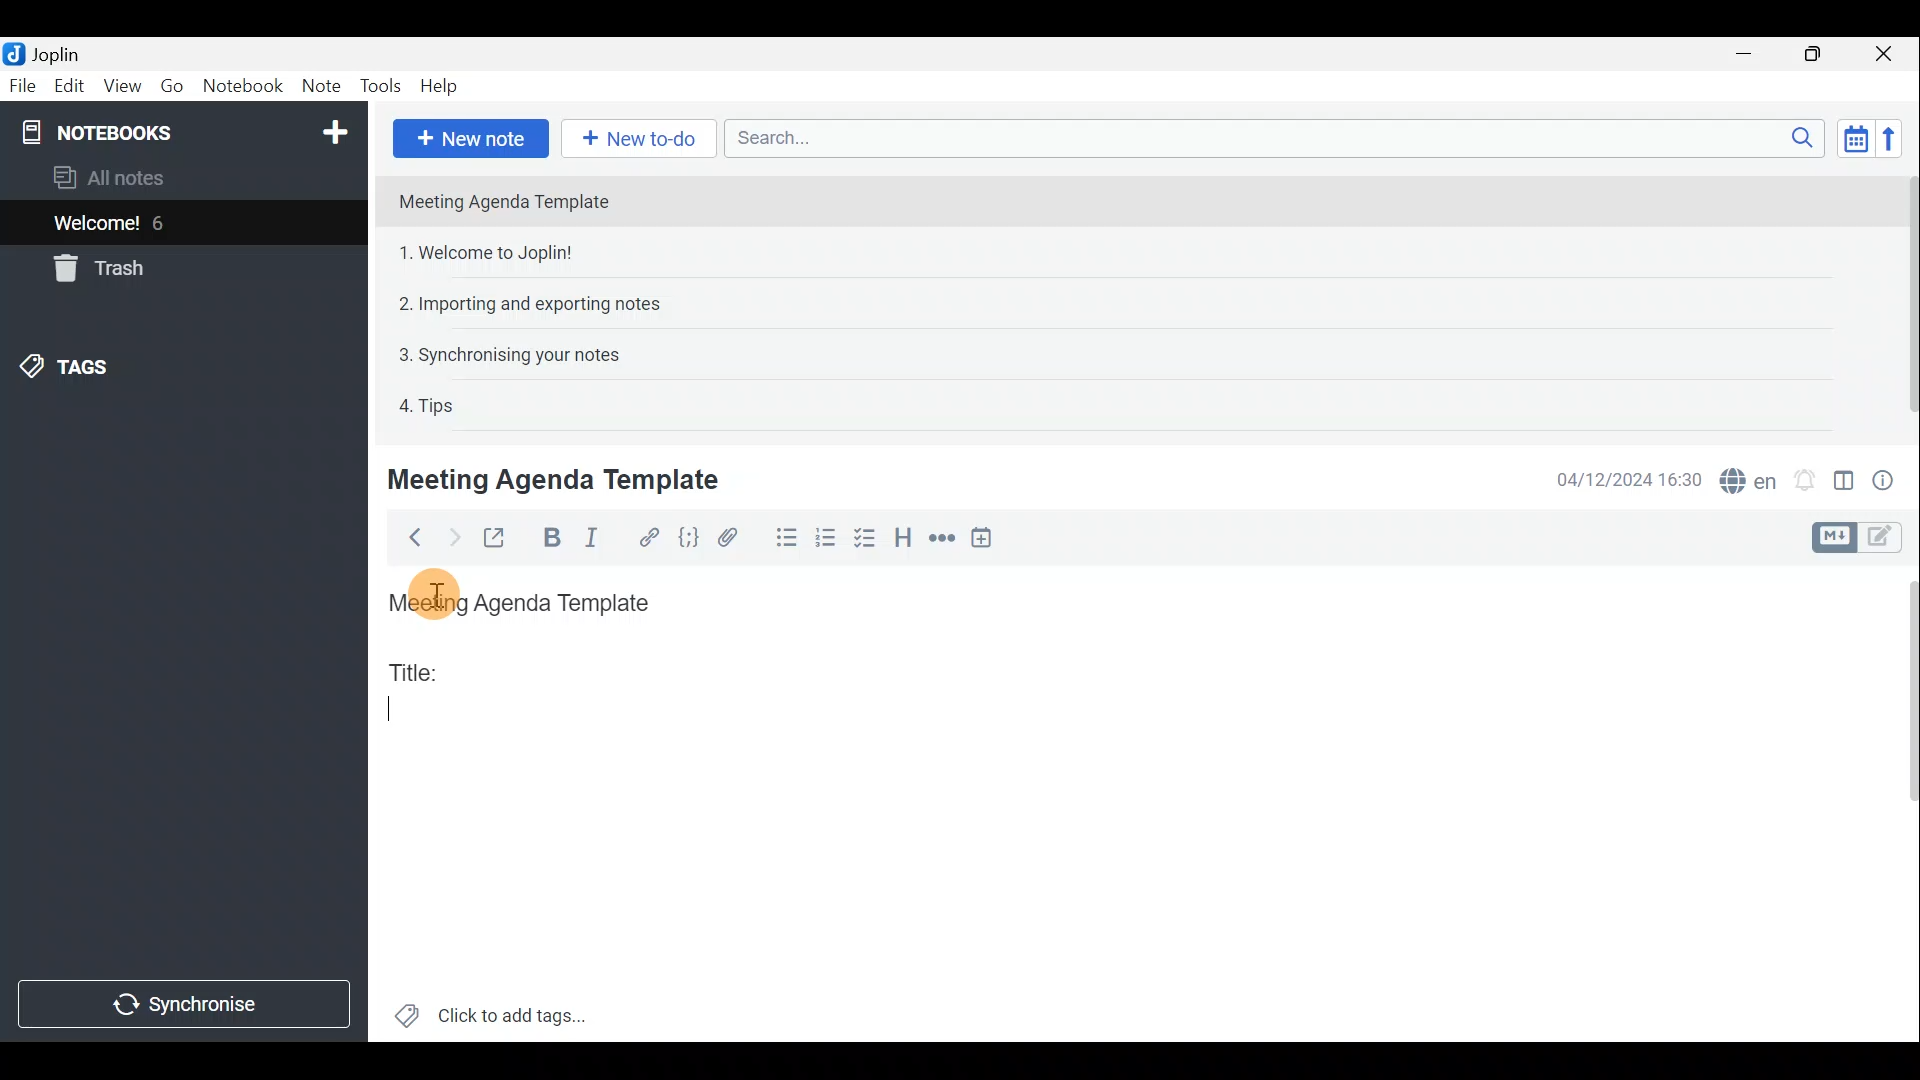  What do you see at coordinates (1807, 480) in the screenshot?
I see `Set alarm` at bounding box center [1807, 480].